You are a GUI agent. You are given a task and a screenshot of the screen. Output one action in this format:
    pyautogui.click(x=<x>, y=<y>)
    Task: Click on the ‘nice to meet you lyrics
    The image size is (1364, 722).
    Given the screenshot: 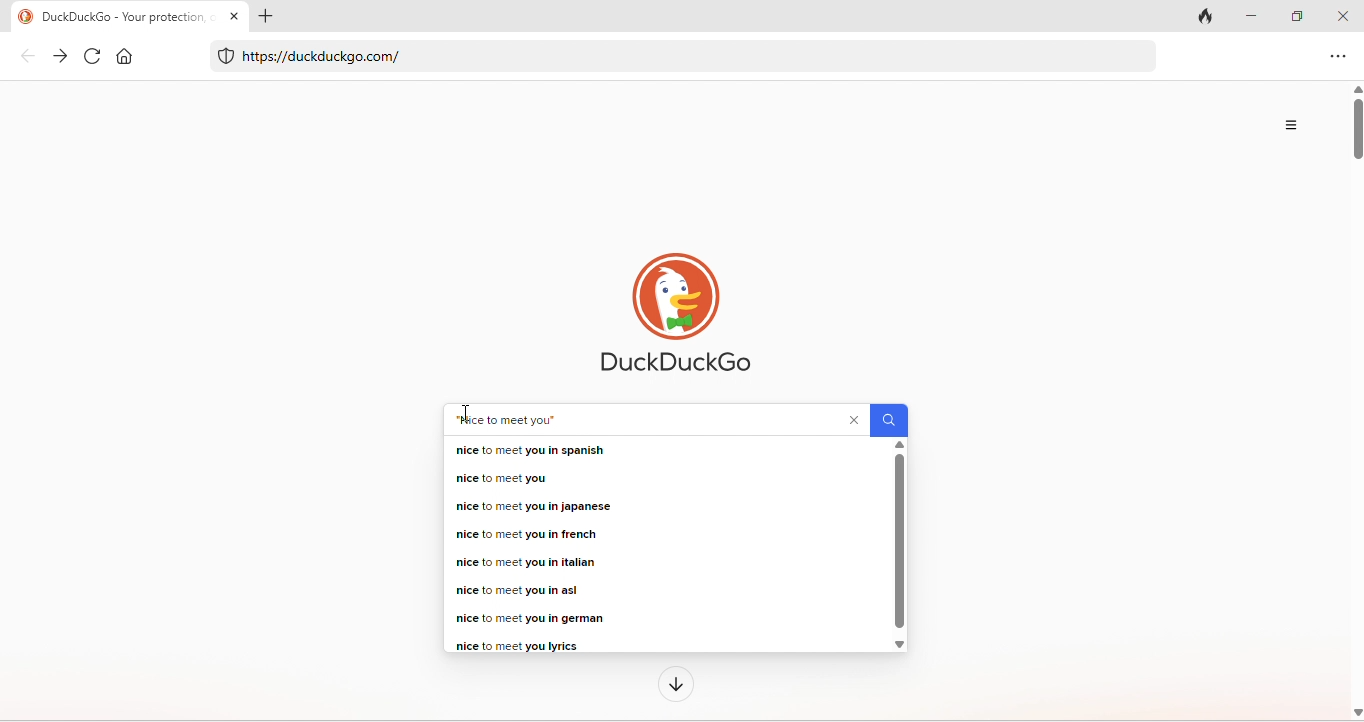 What is the action you would take?
    pyautogui.click(x=515, y=645)
    